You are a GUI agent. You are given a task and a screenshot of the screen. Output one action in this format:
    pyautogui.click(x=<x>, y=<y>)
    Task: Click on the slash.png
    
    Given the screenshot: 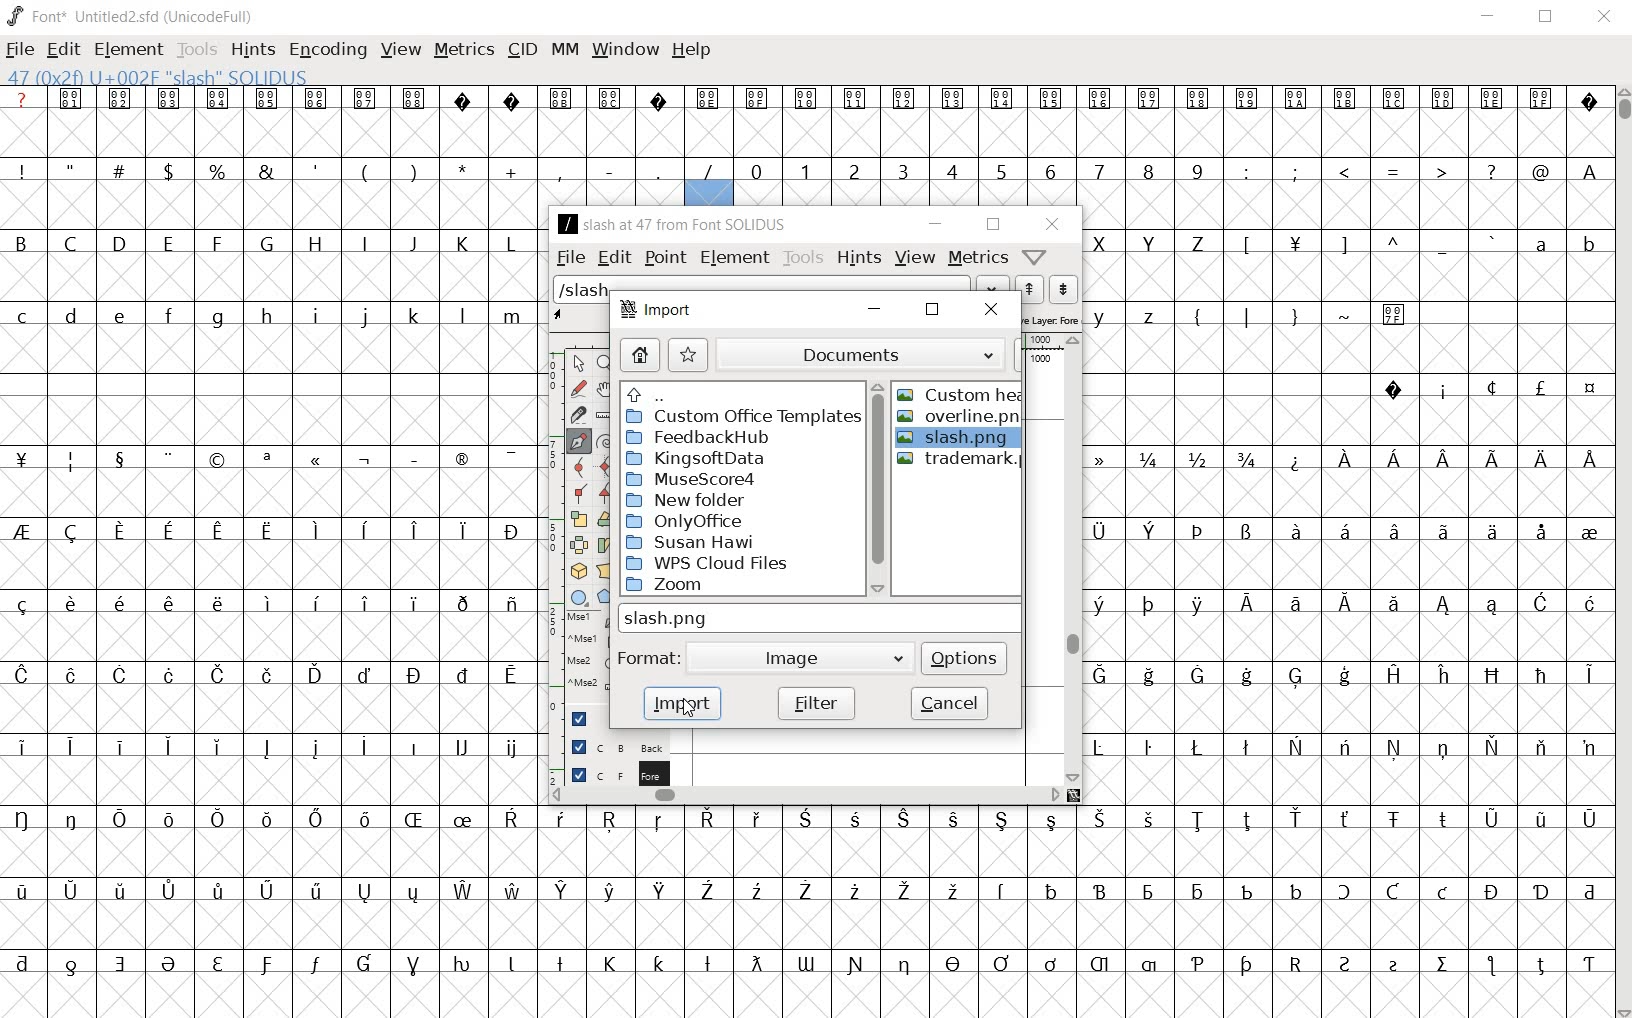 What is the action you would take?
    pyautogui.click(x=695, y=617)
    